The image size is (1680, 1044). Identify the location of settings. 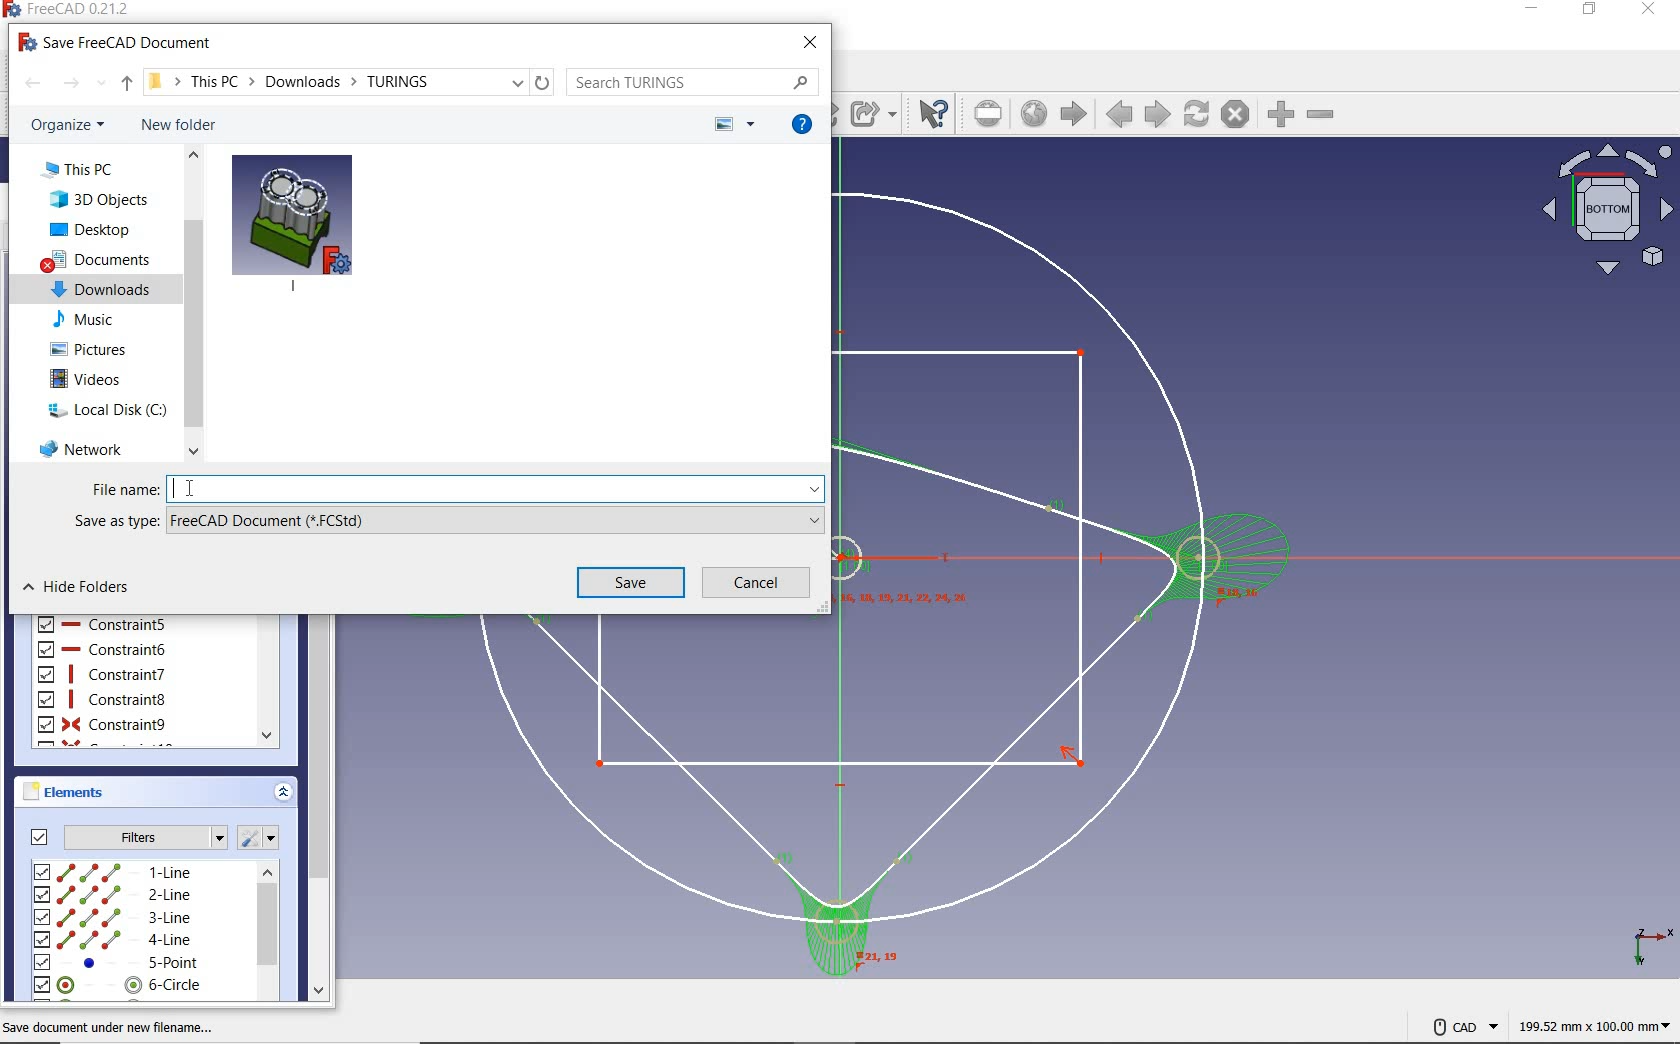
(263, 837).